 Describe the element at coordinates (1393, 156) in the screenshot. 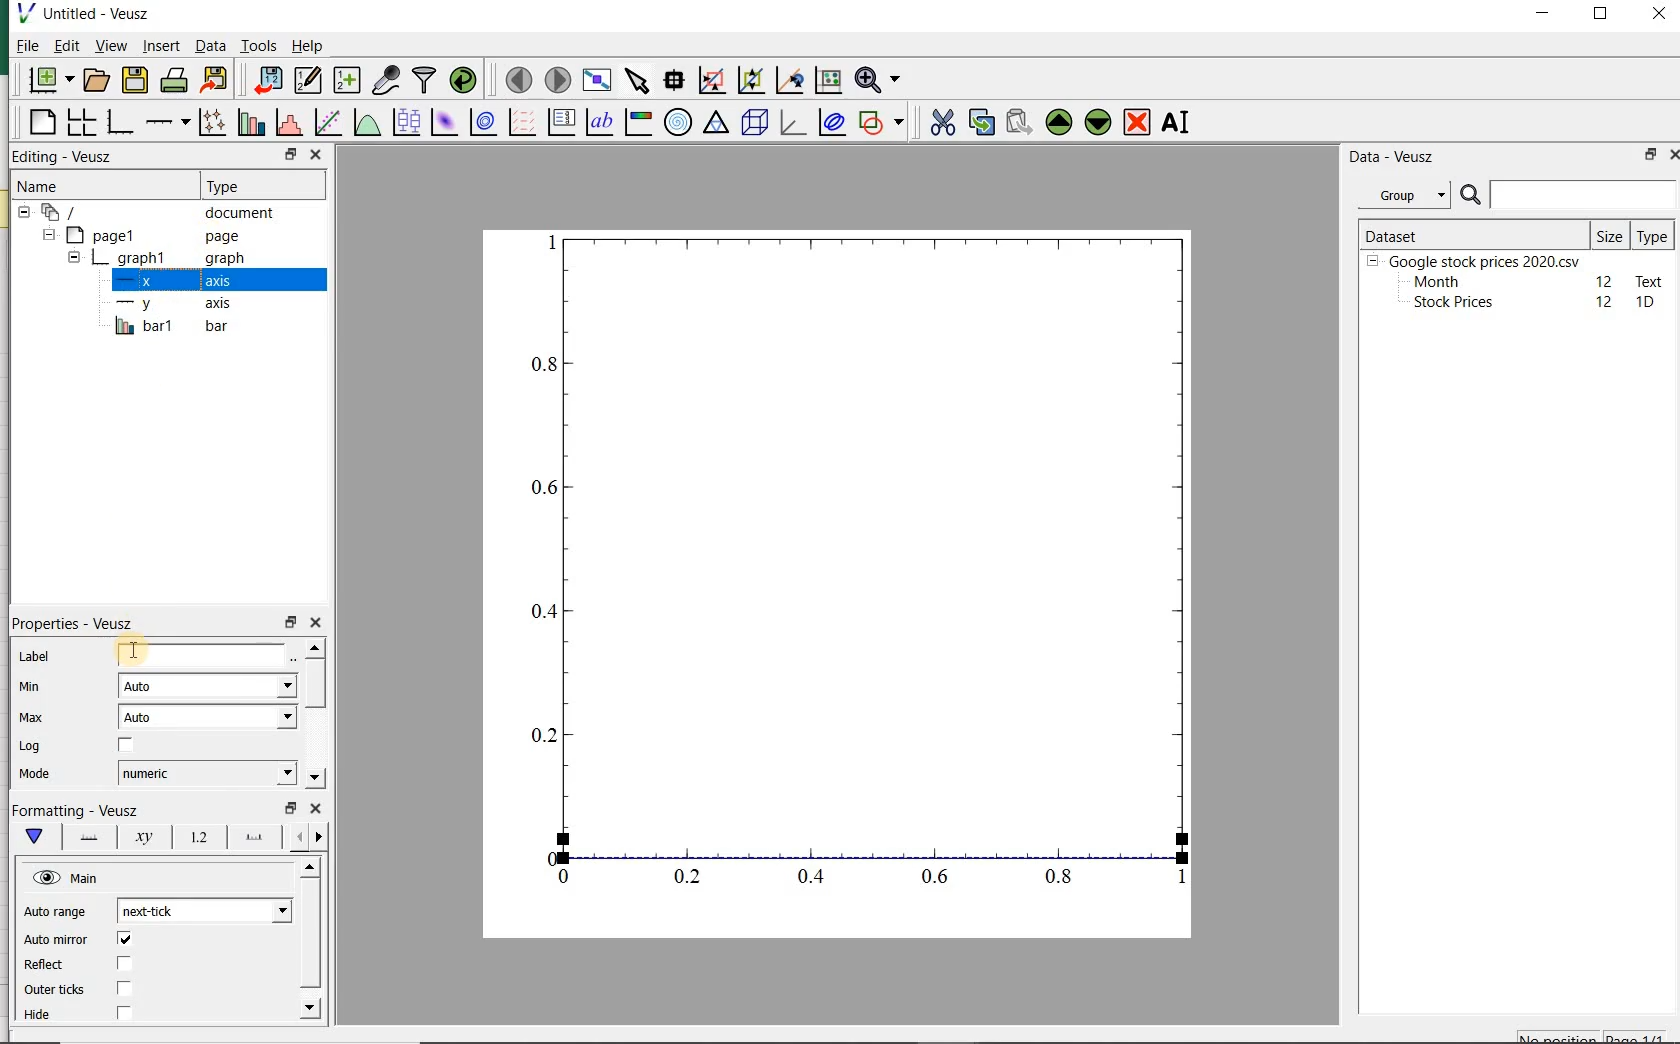

I see `Data - Veusz` at that location.